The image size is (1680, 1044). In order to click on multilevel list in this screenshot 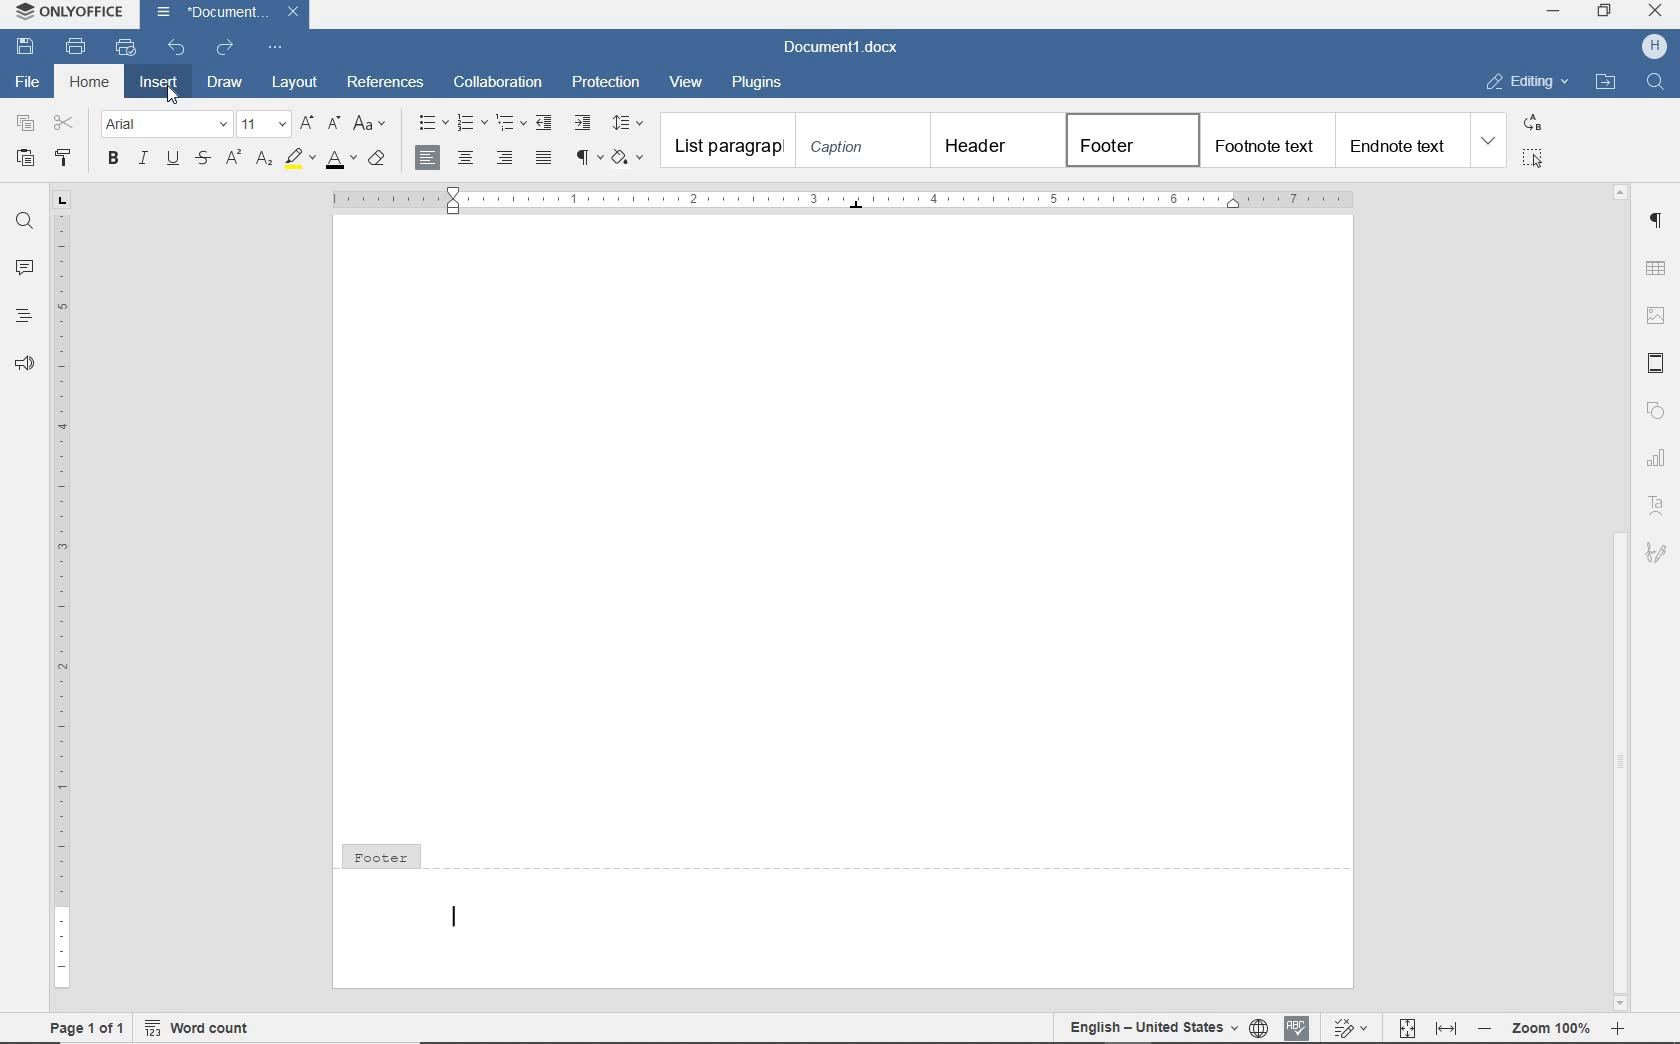, I will do `click(512, 125)`.